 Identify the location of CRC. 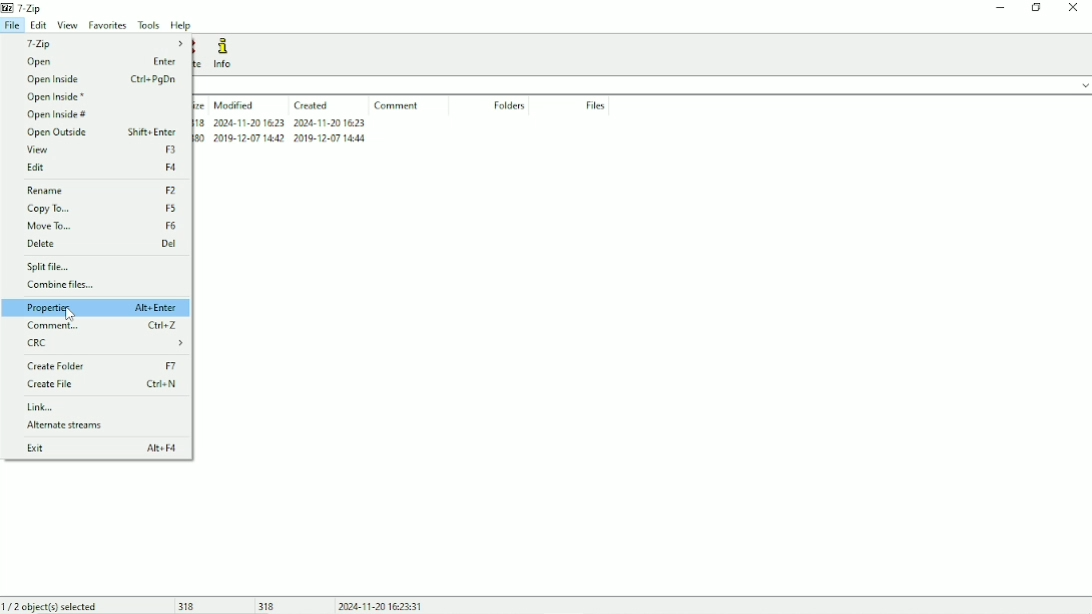
(103, 342).